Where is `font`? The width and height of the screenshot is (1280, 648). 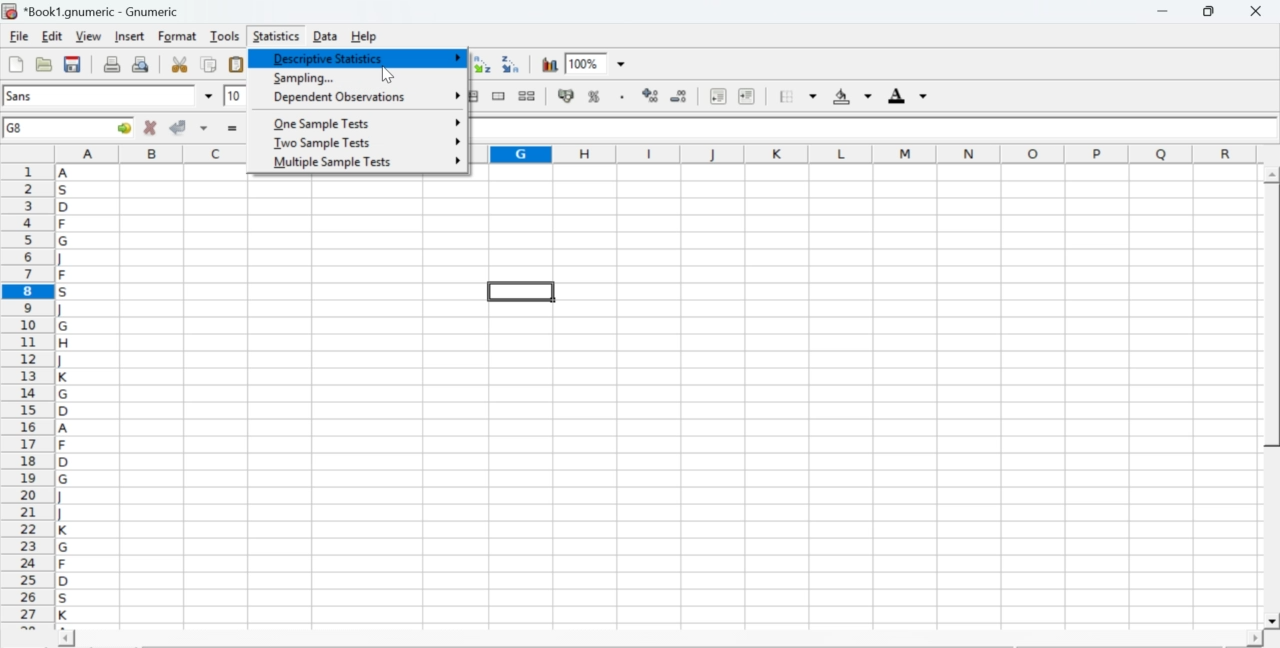
font is located at coordinates (22, 95).